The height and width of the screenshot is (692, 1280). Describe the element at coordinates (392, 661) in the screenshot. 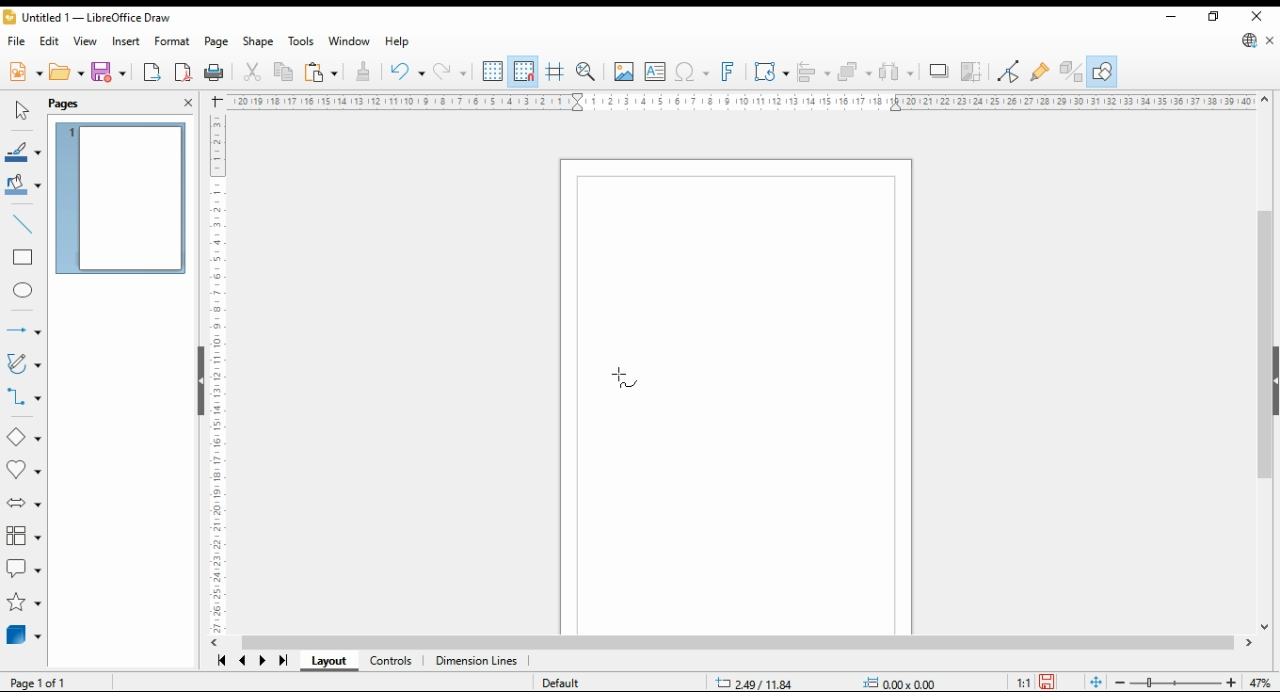

I see `controls` at that location.